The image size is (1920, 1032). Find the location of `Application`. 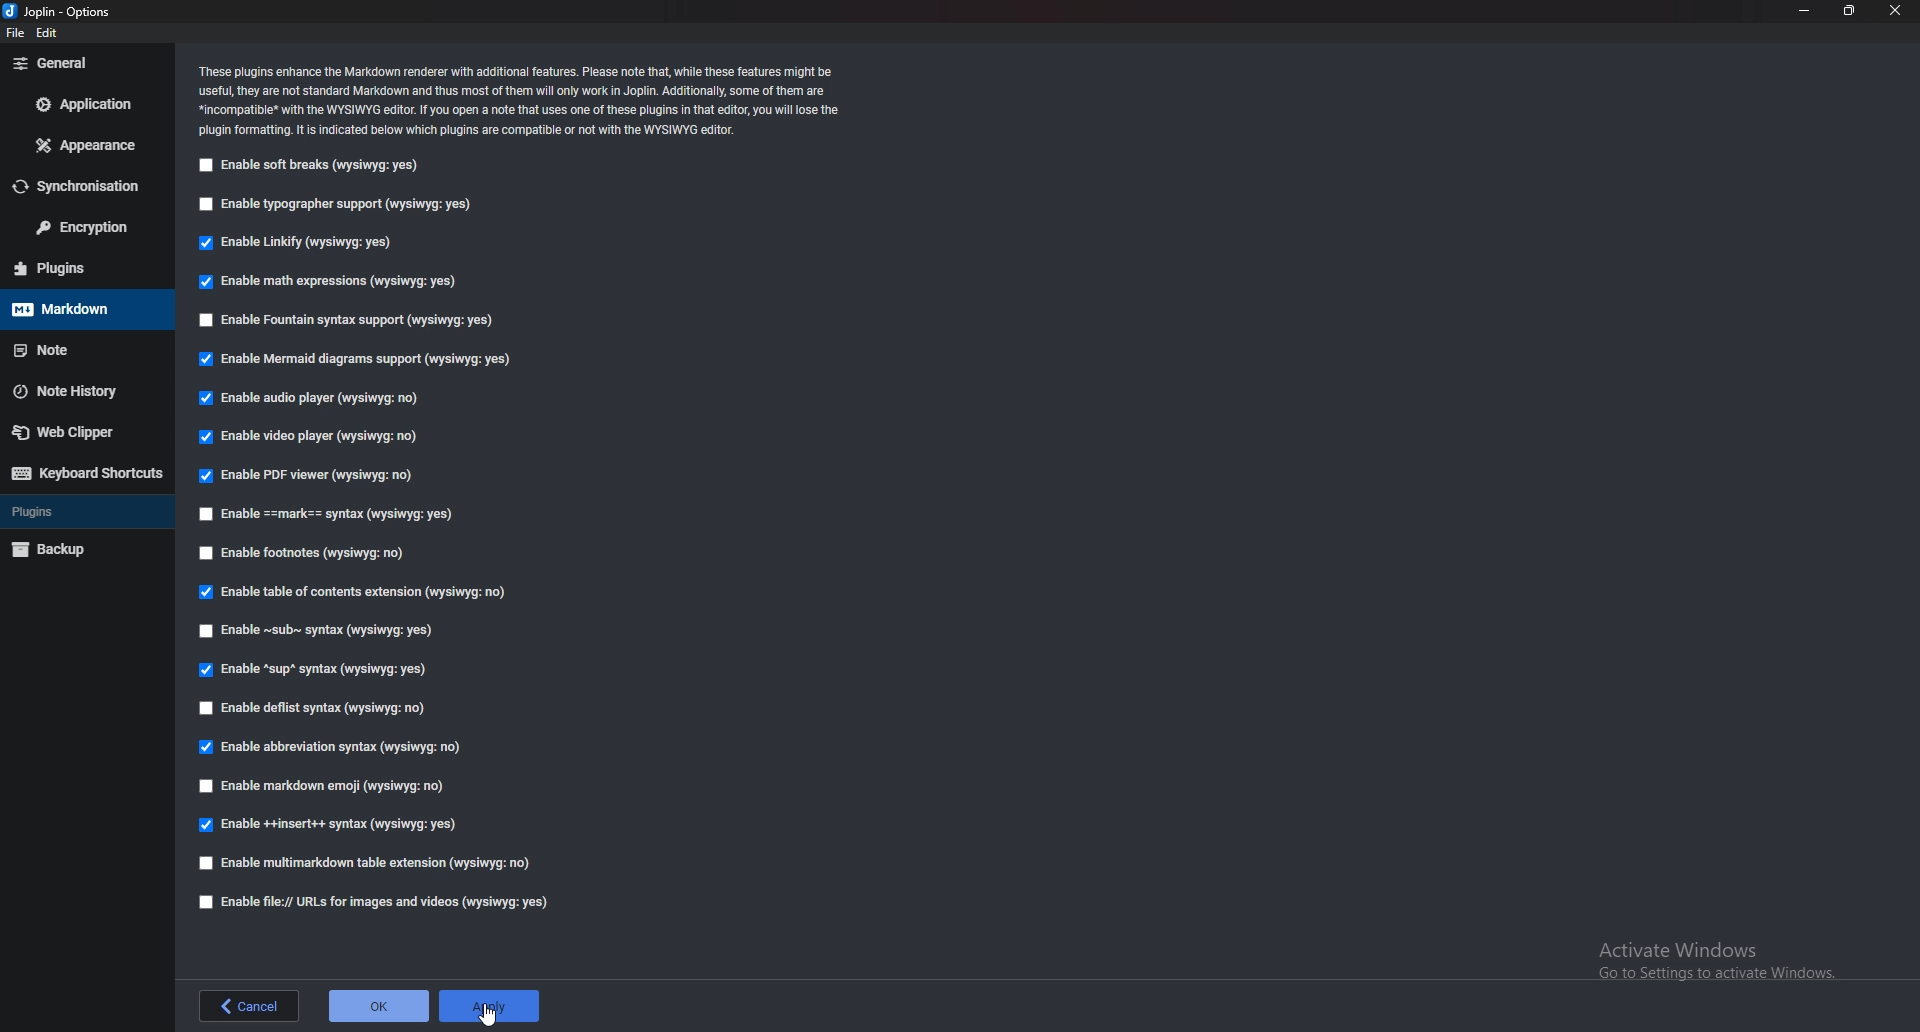

Application is located at coordinates (89, 102).